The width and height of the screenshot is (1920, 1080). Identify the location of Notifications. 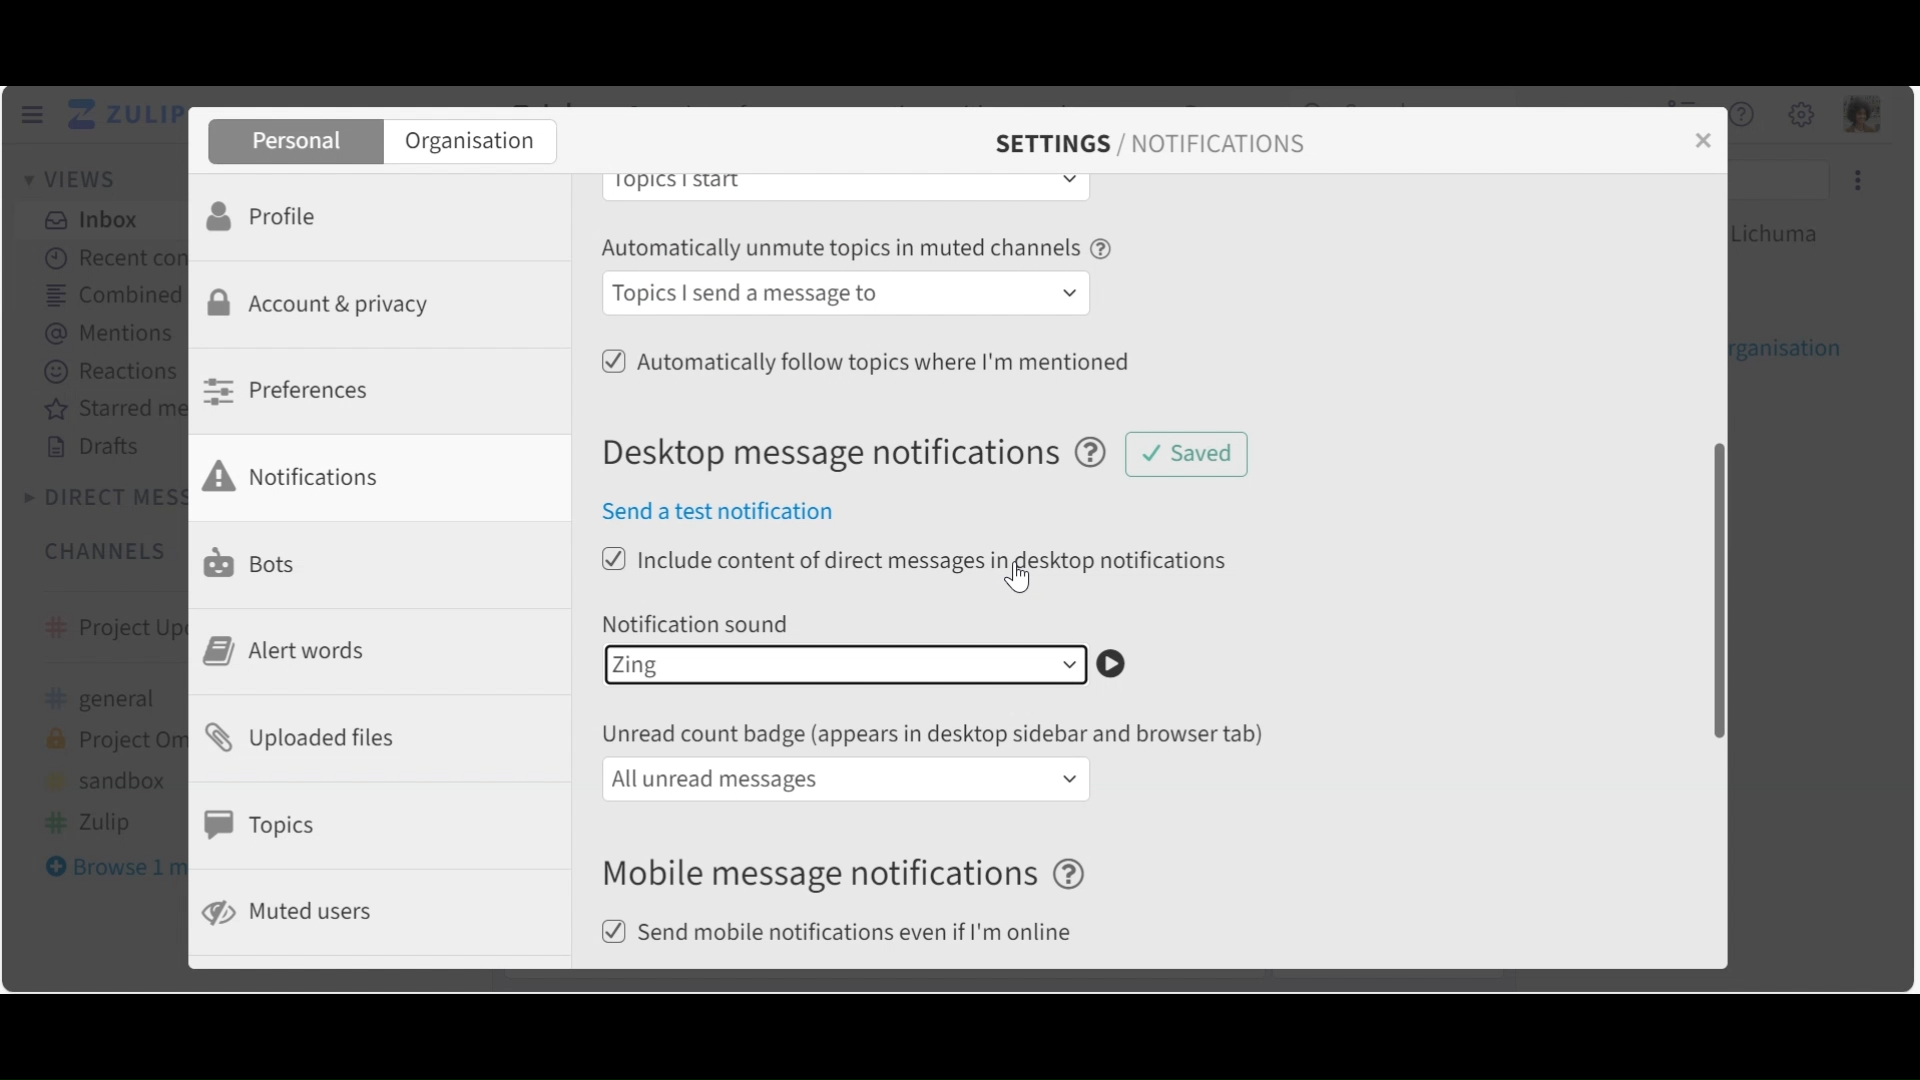
(305, 476).